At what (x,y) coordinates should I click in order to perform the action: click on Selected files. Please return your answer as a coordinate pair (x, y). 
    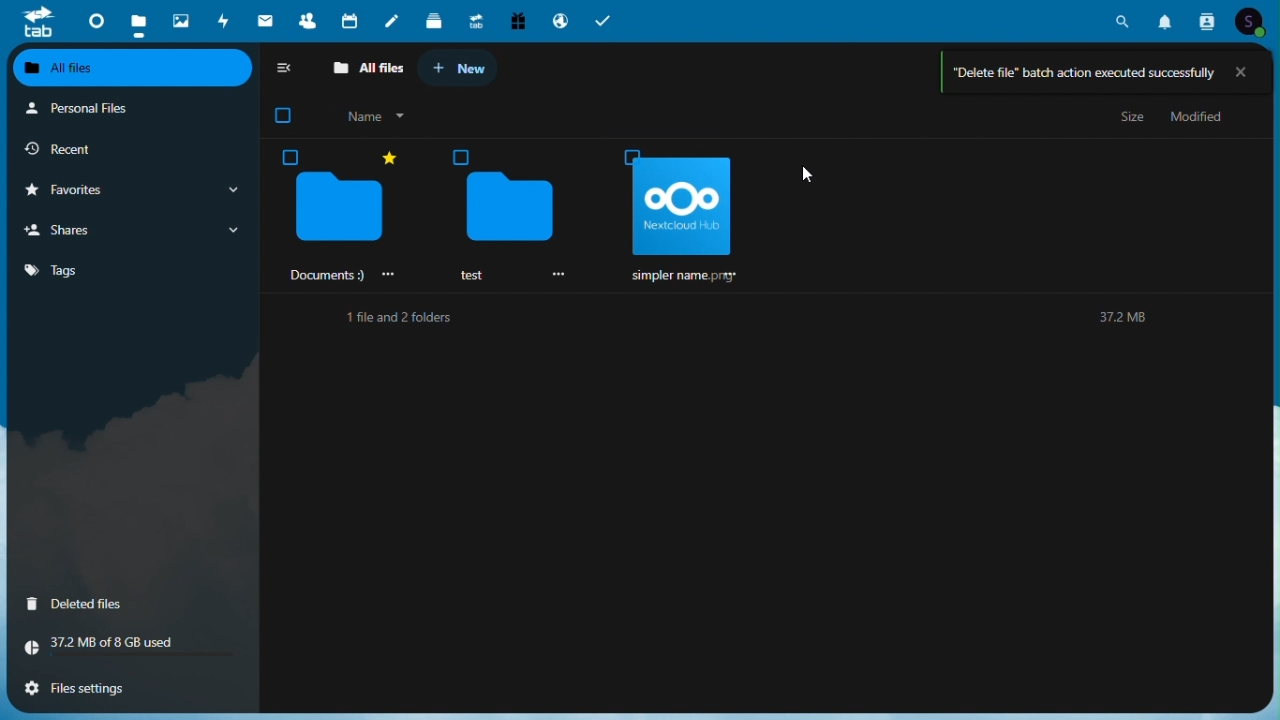
    Looking at the image, I should click on (679, 214).